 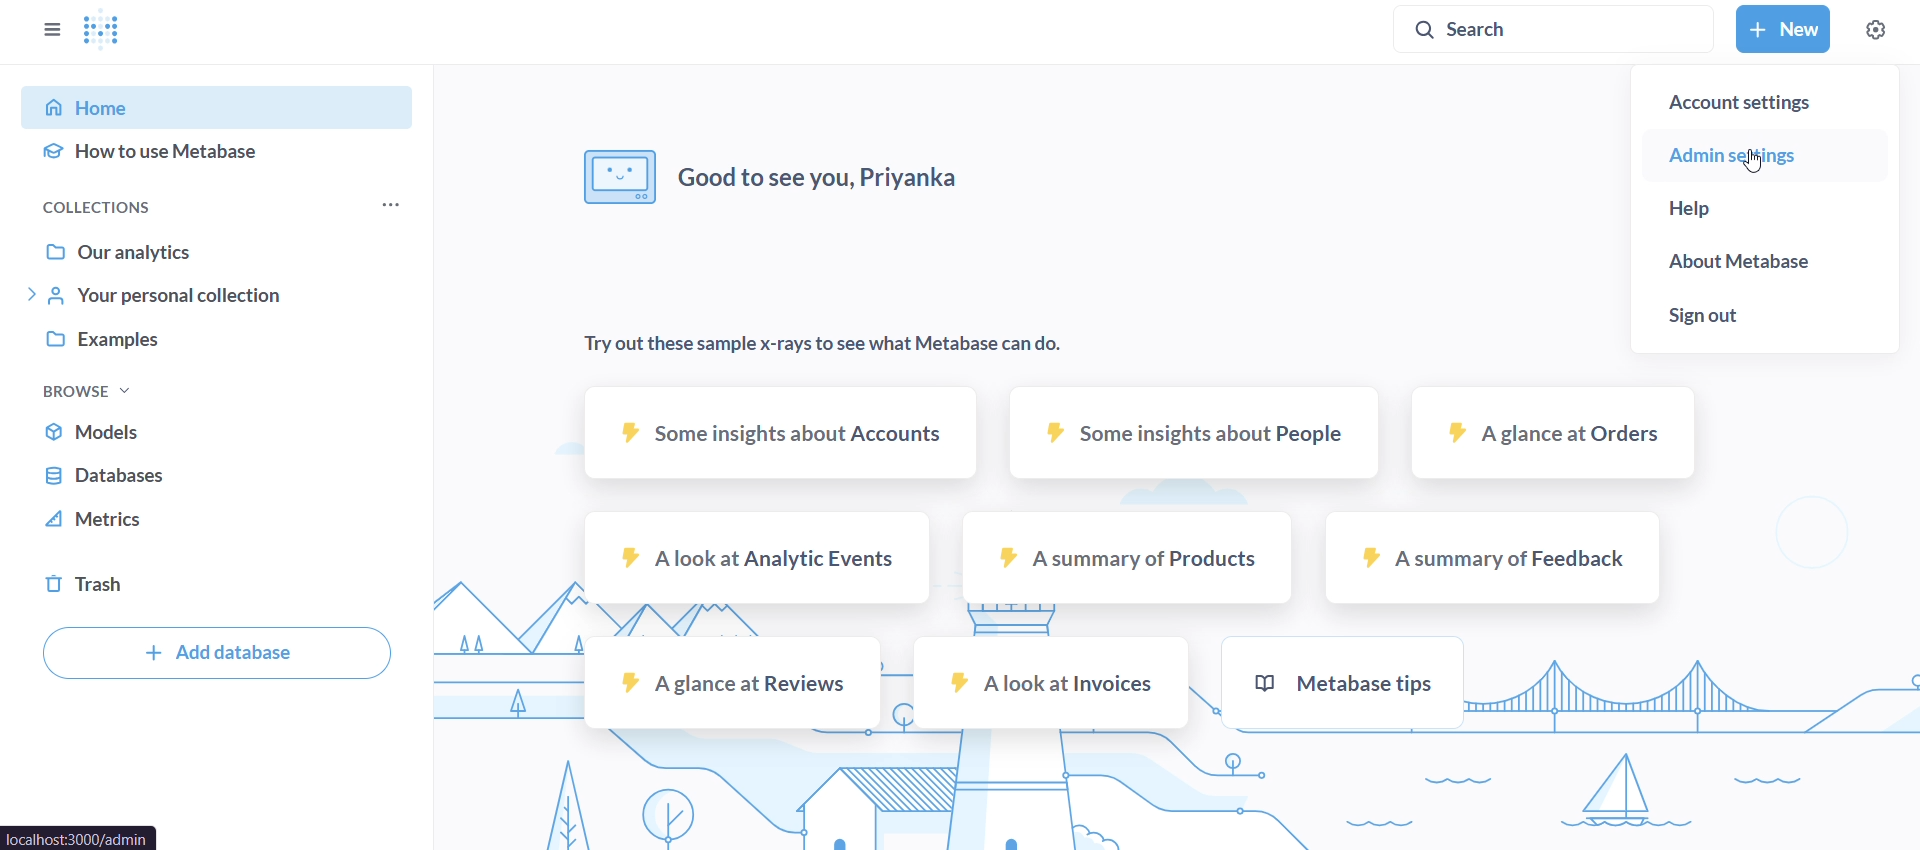 What do you see at coordinates (93, 390) in the screenshot?
I see `browse` at bounding box center [93, 390].